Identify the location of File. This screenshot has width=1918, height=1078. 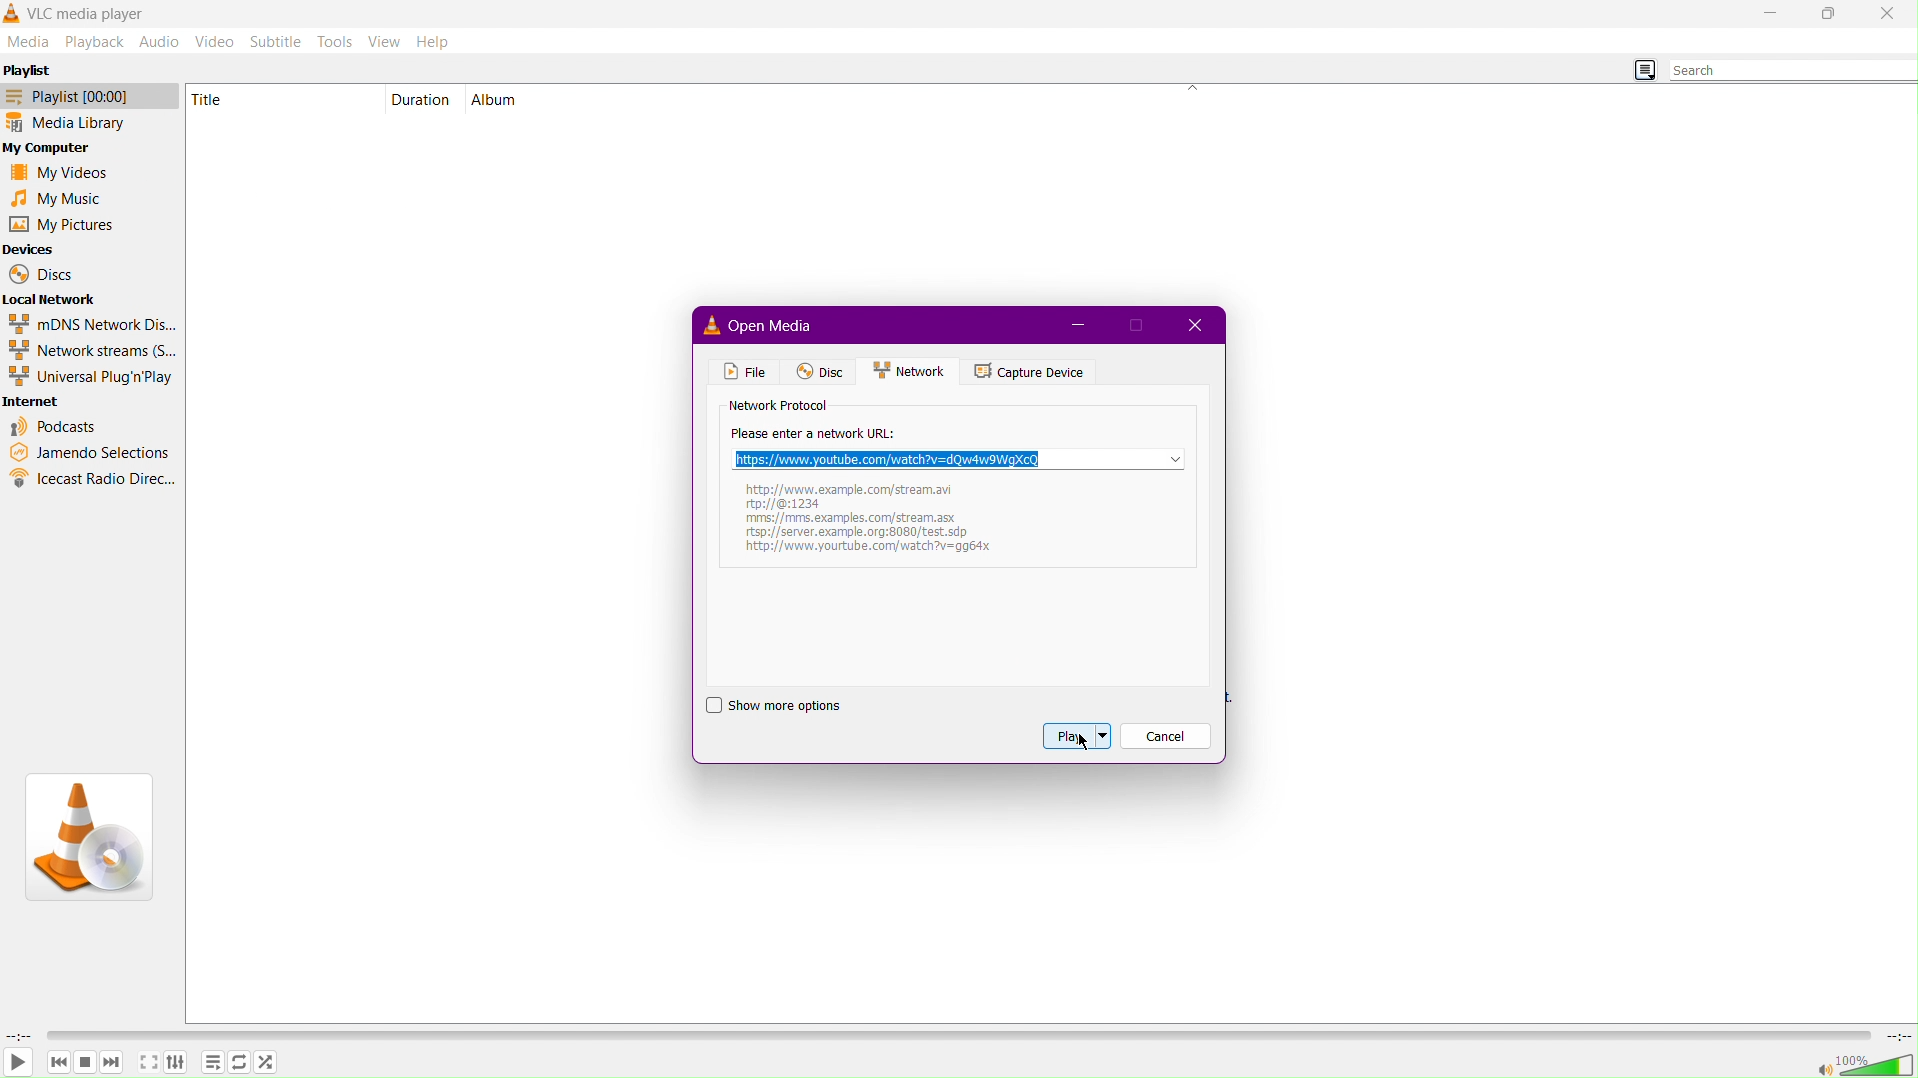
(742, 373).